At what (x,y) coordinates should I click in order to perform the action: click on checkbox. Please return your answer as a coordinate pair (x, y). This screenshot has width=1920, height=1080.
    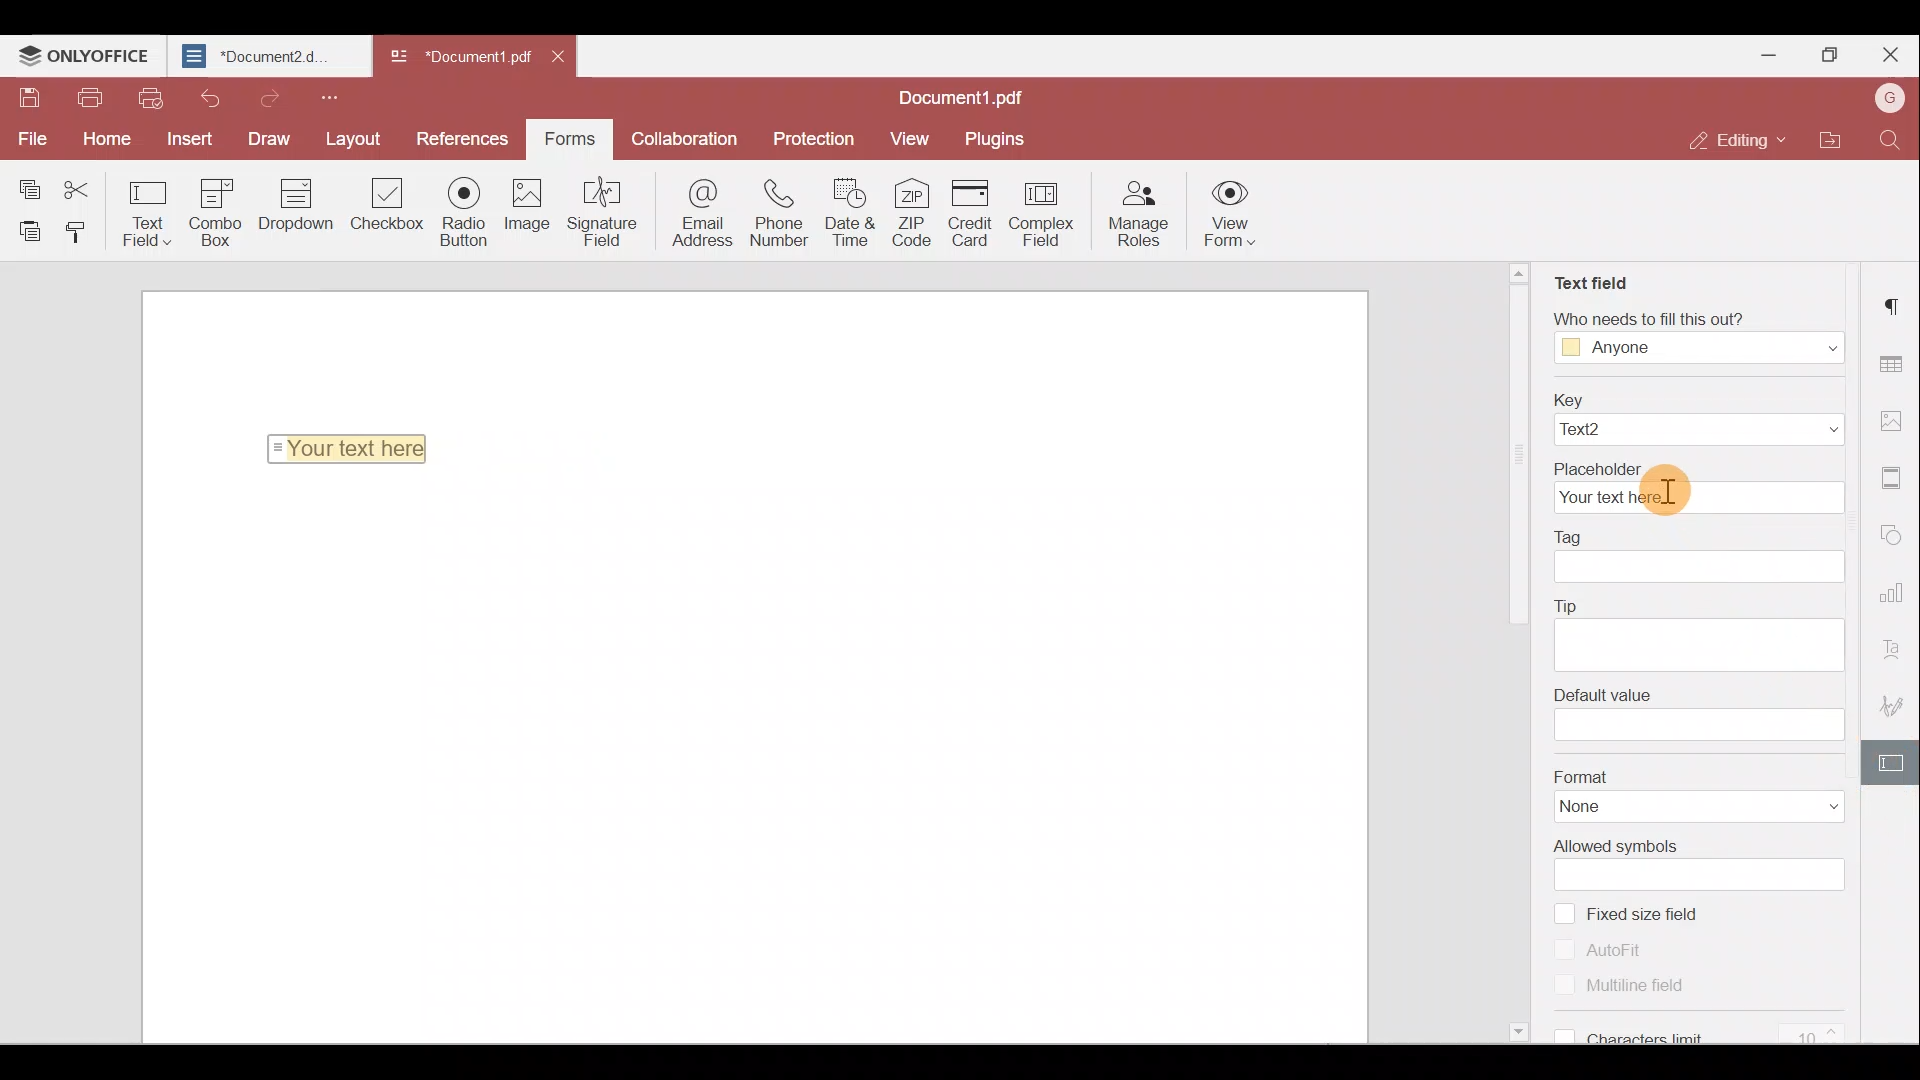
    Looking at the image, I should click on (1565, 948).